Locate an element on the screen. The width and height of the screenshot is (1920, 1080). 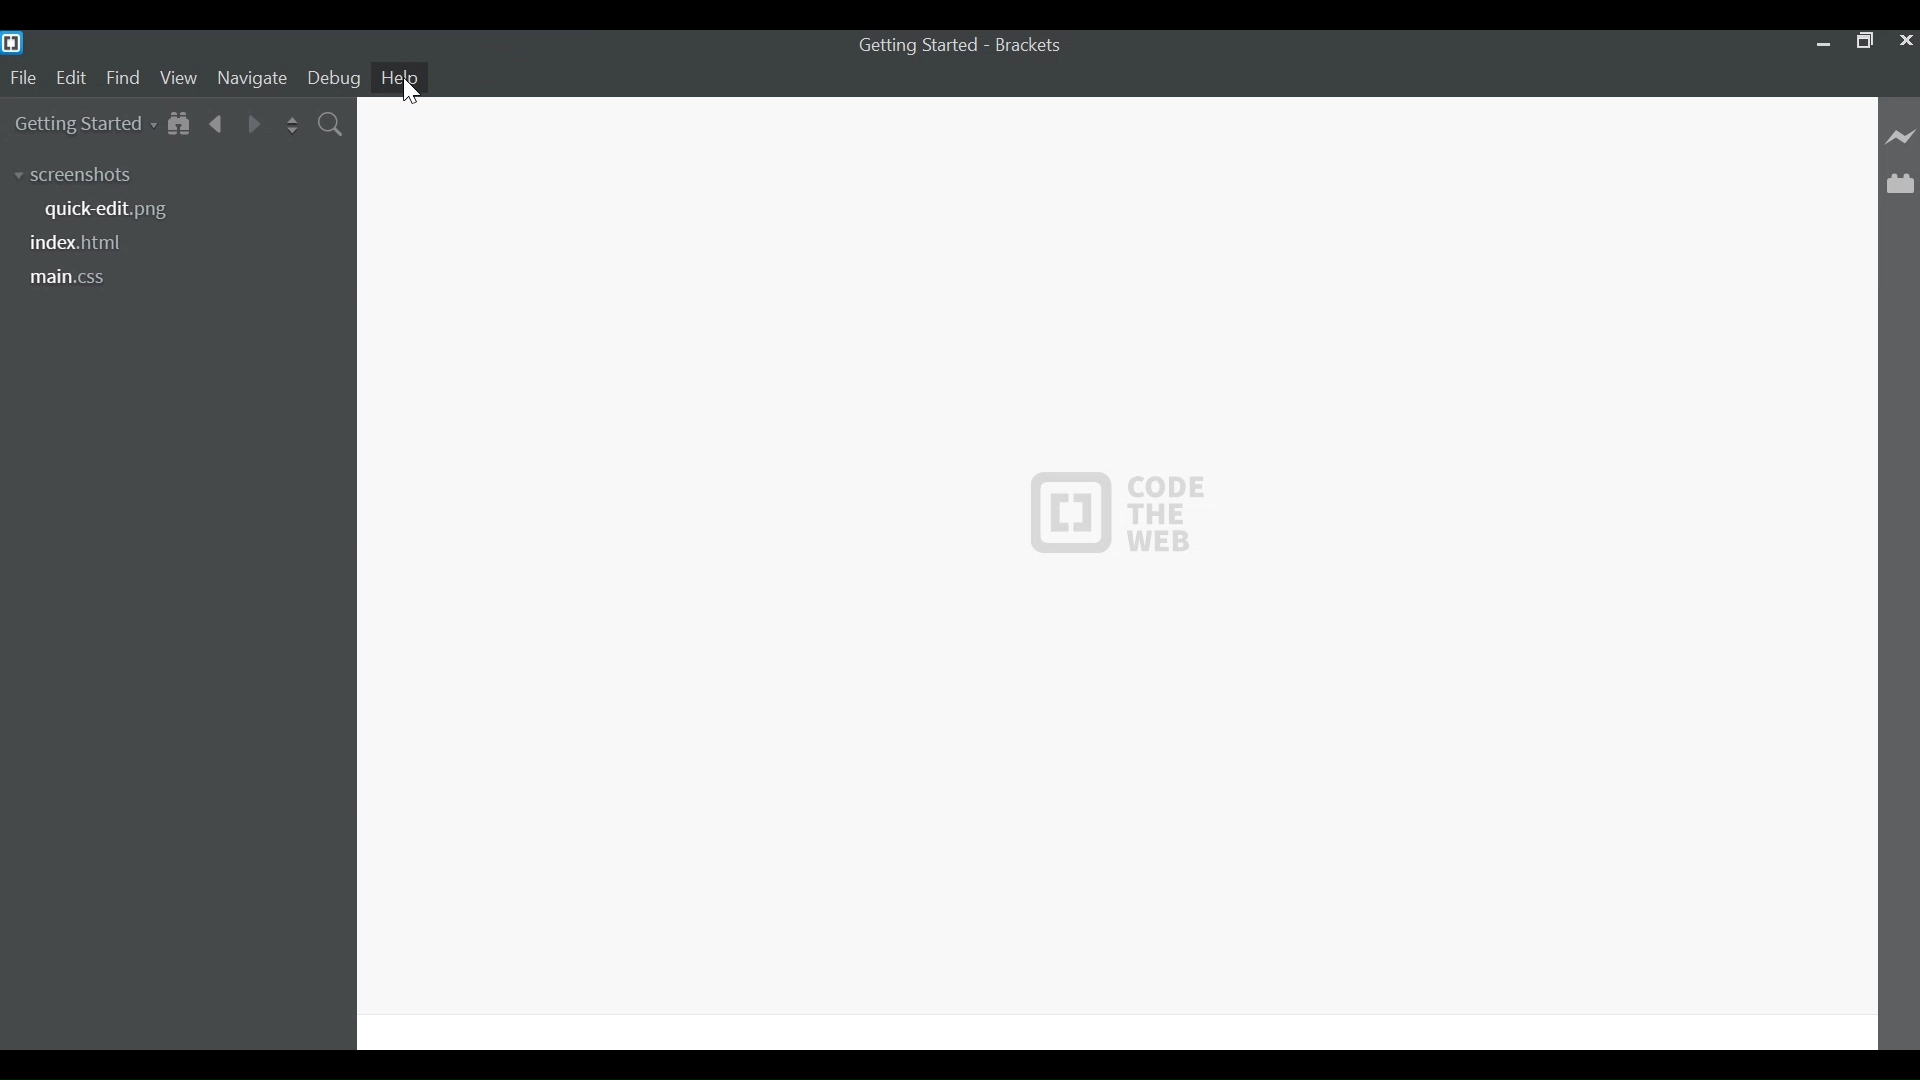
 main css File is located at coordinates (83, 276).